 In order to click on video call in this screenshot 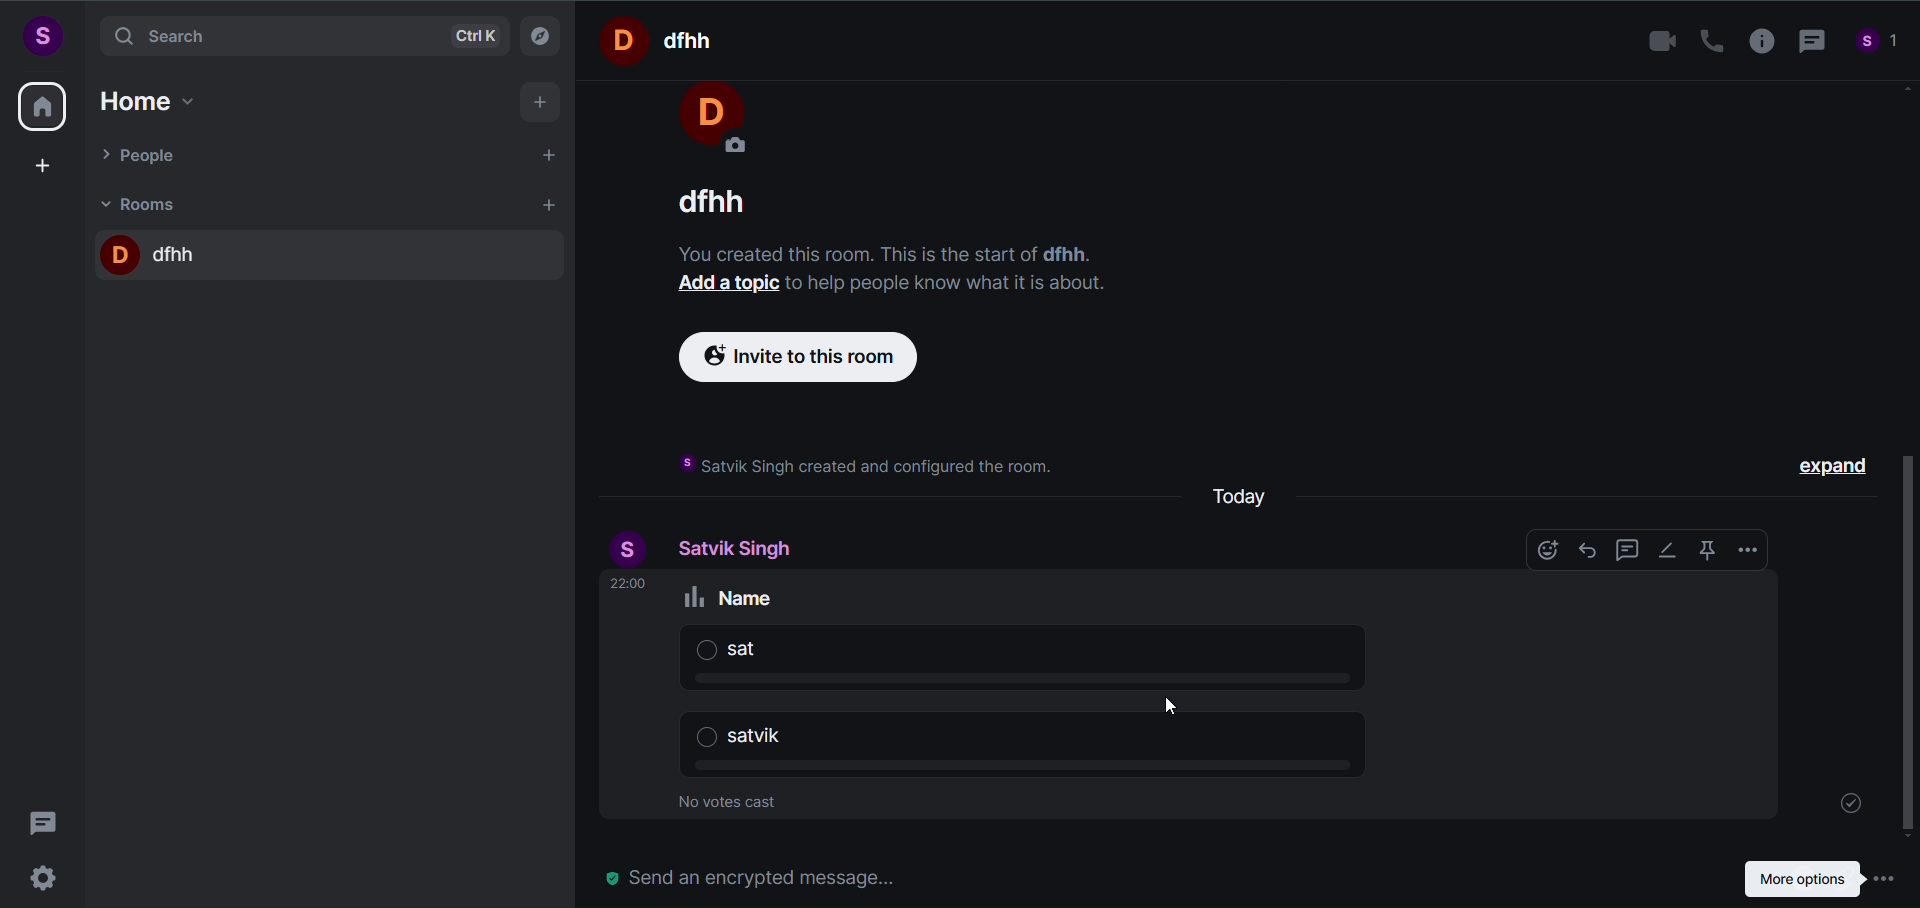, I will do `click(1657, 42)`.